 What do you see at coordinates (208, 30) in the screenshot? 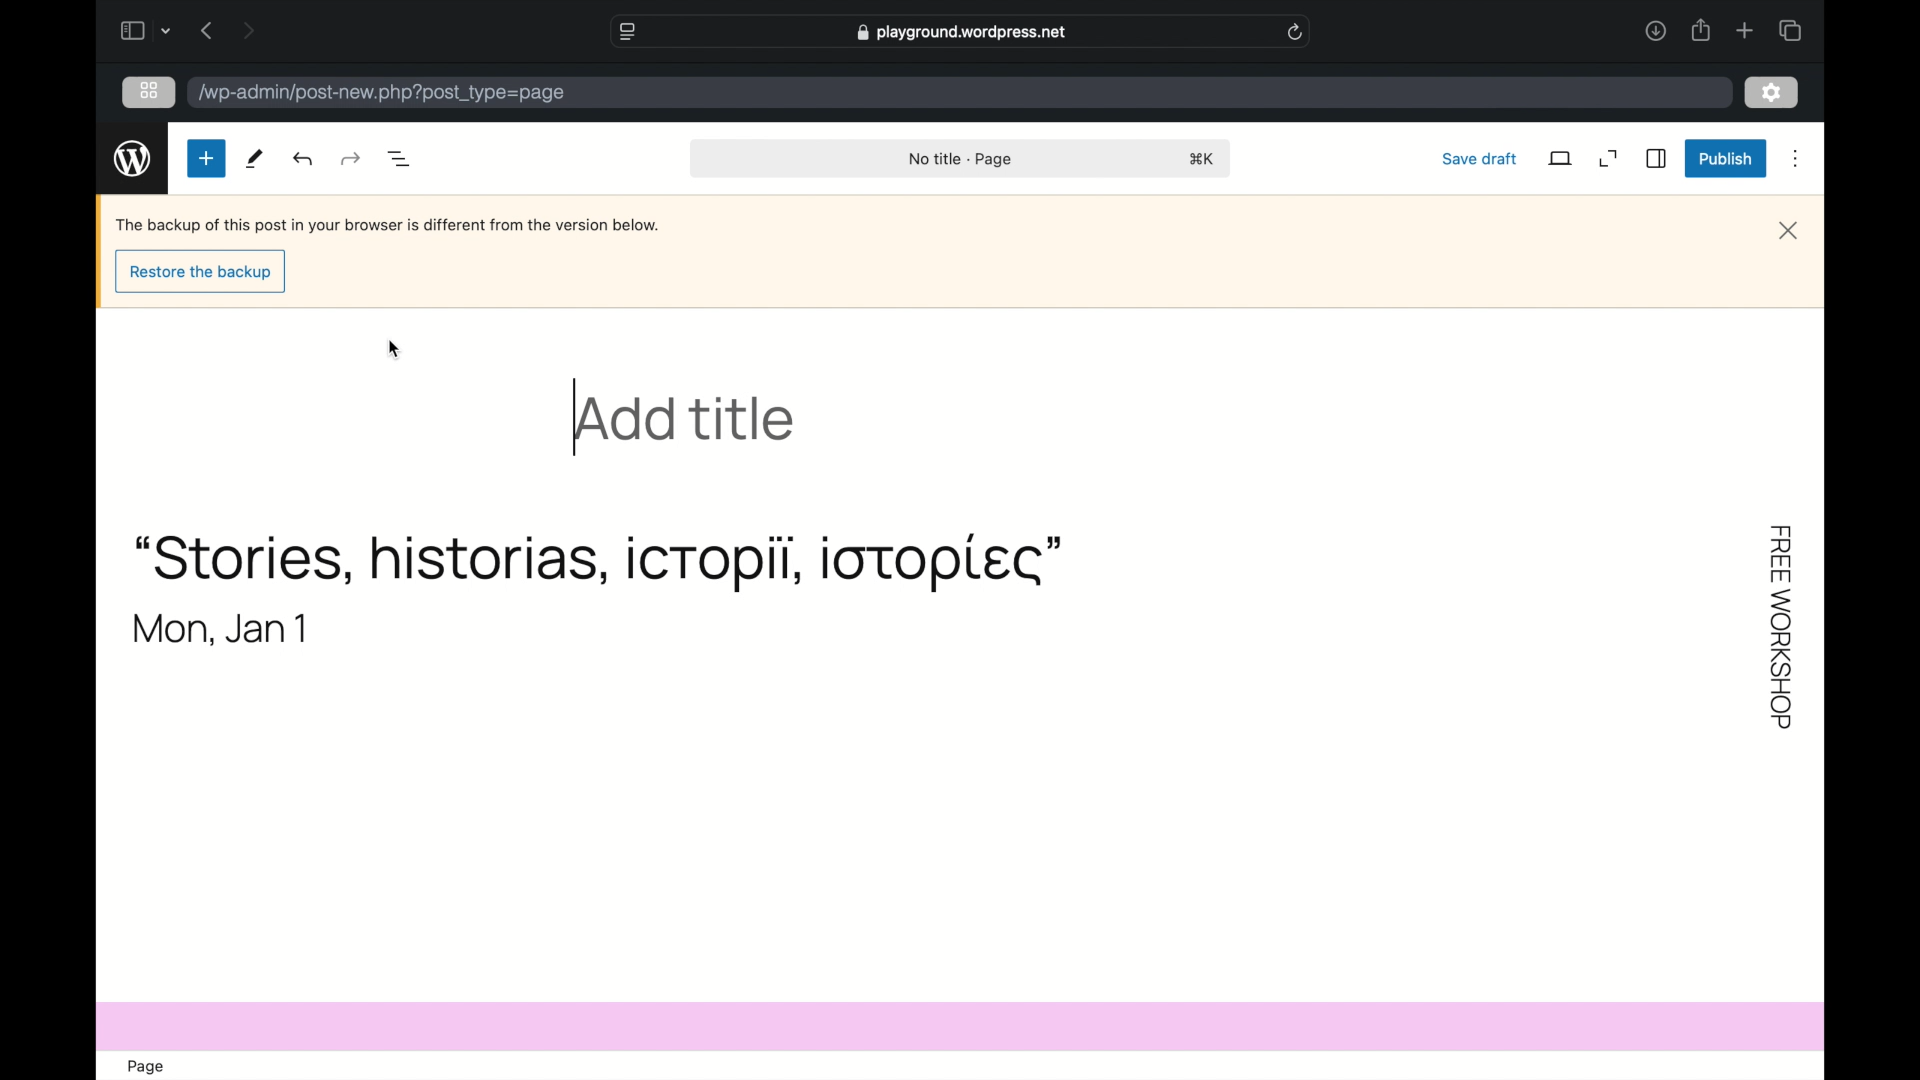
I see `previous page` at bounding box center [208, 30].